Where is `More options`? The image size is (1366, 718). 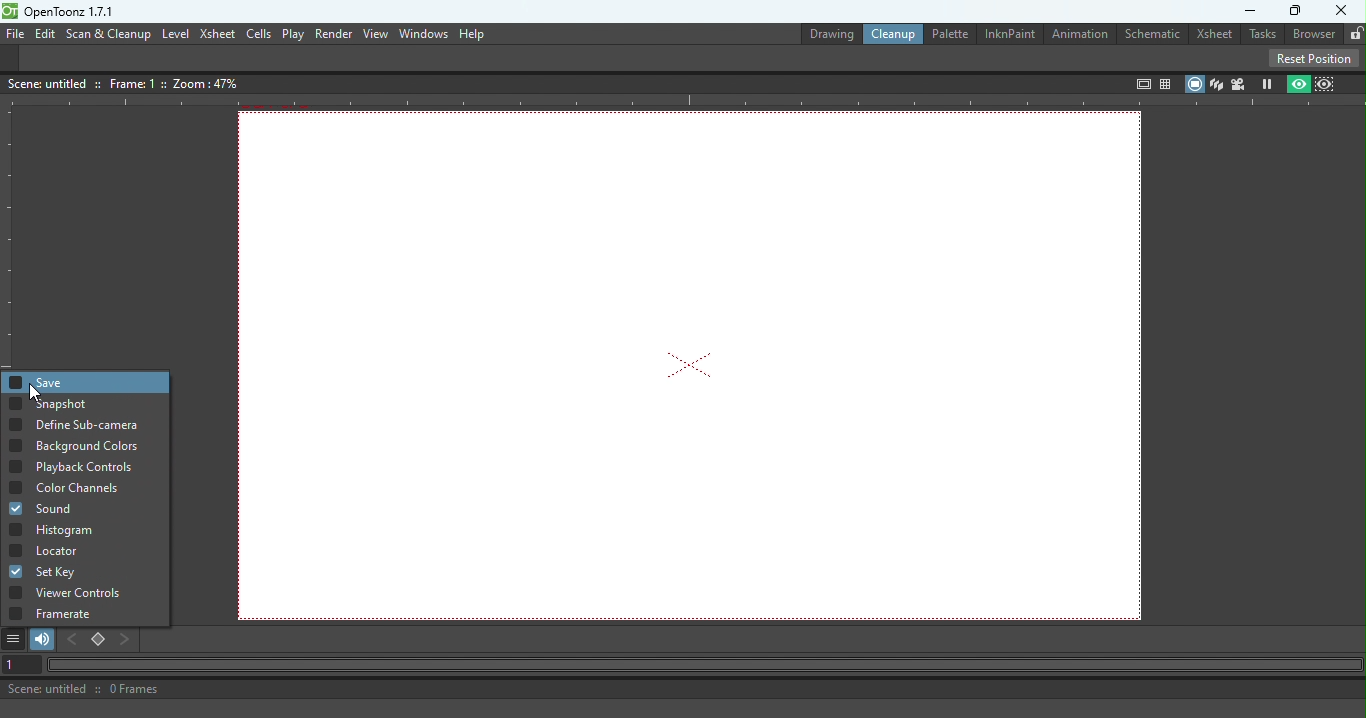
More options is located at coordinates (16, 640).